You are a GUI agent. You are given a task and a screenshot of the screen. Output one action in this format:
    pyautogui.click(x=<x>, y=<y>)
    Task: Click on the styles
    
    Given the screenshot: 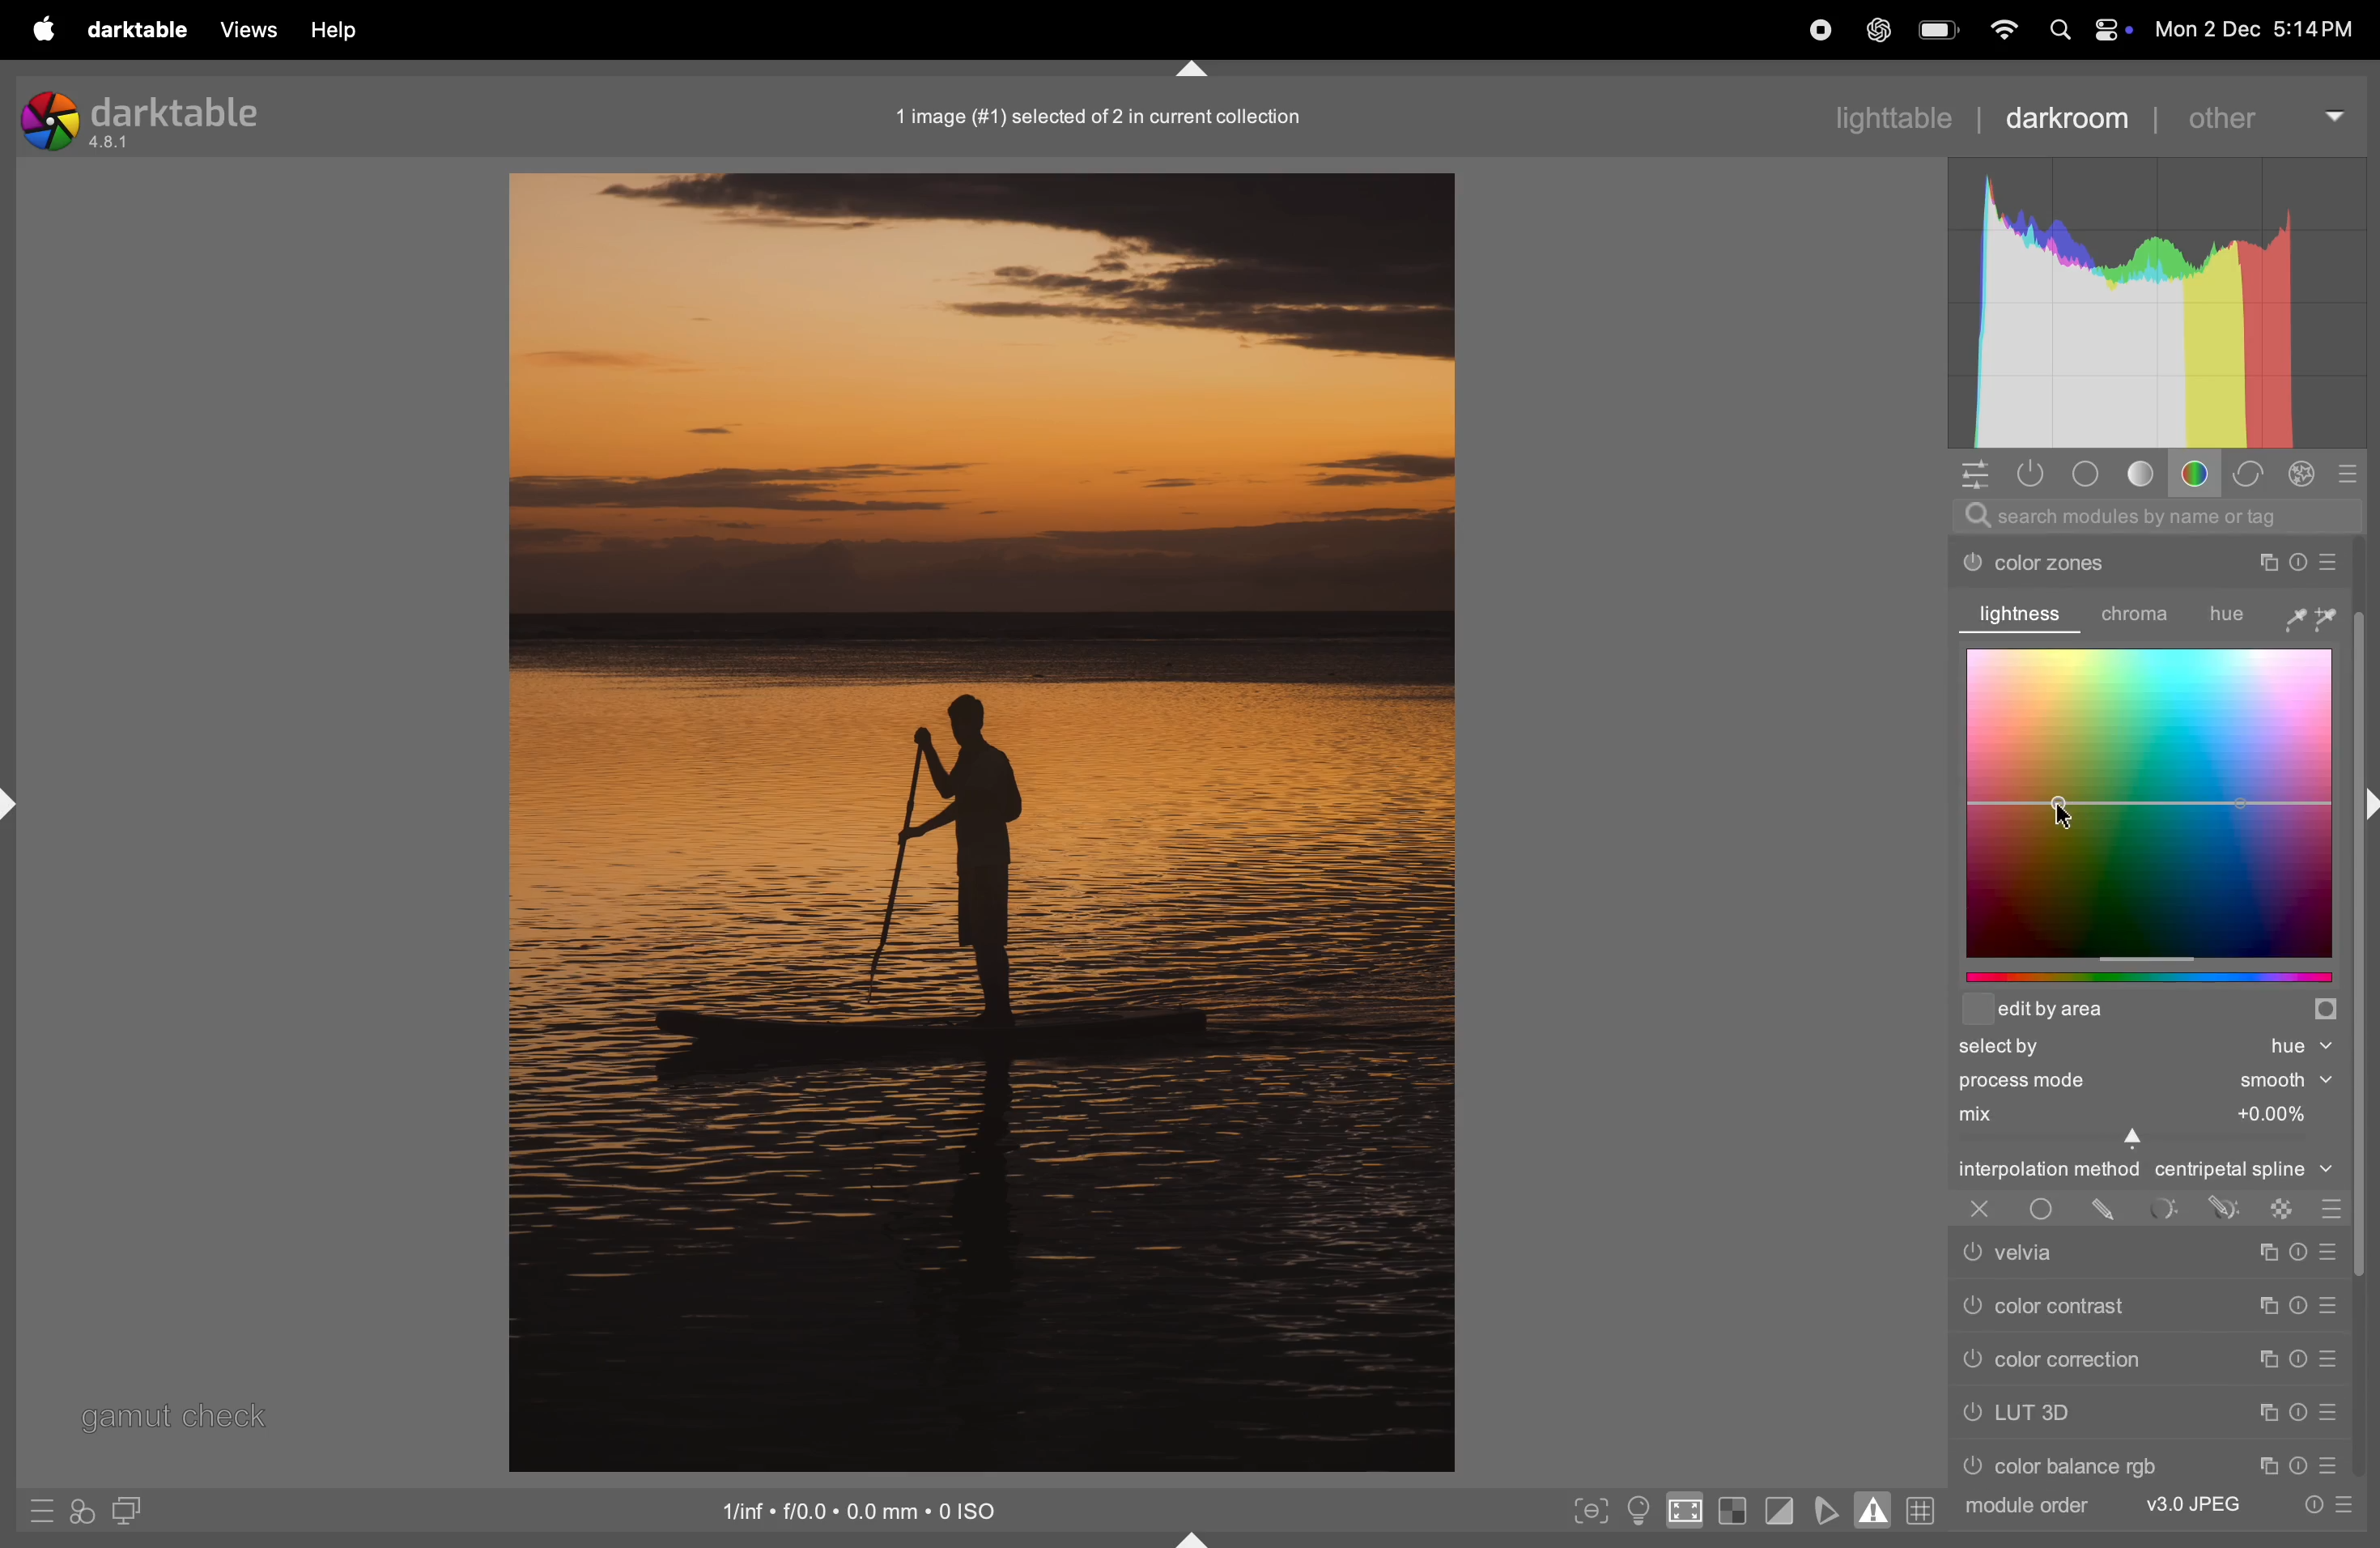 What is the action you would take?
    pyautogui.click(x=82, y=1513)
    